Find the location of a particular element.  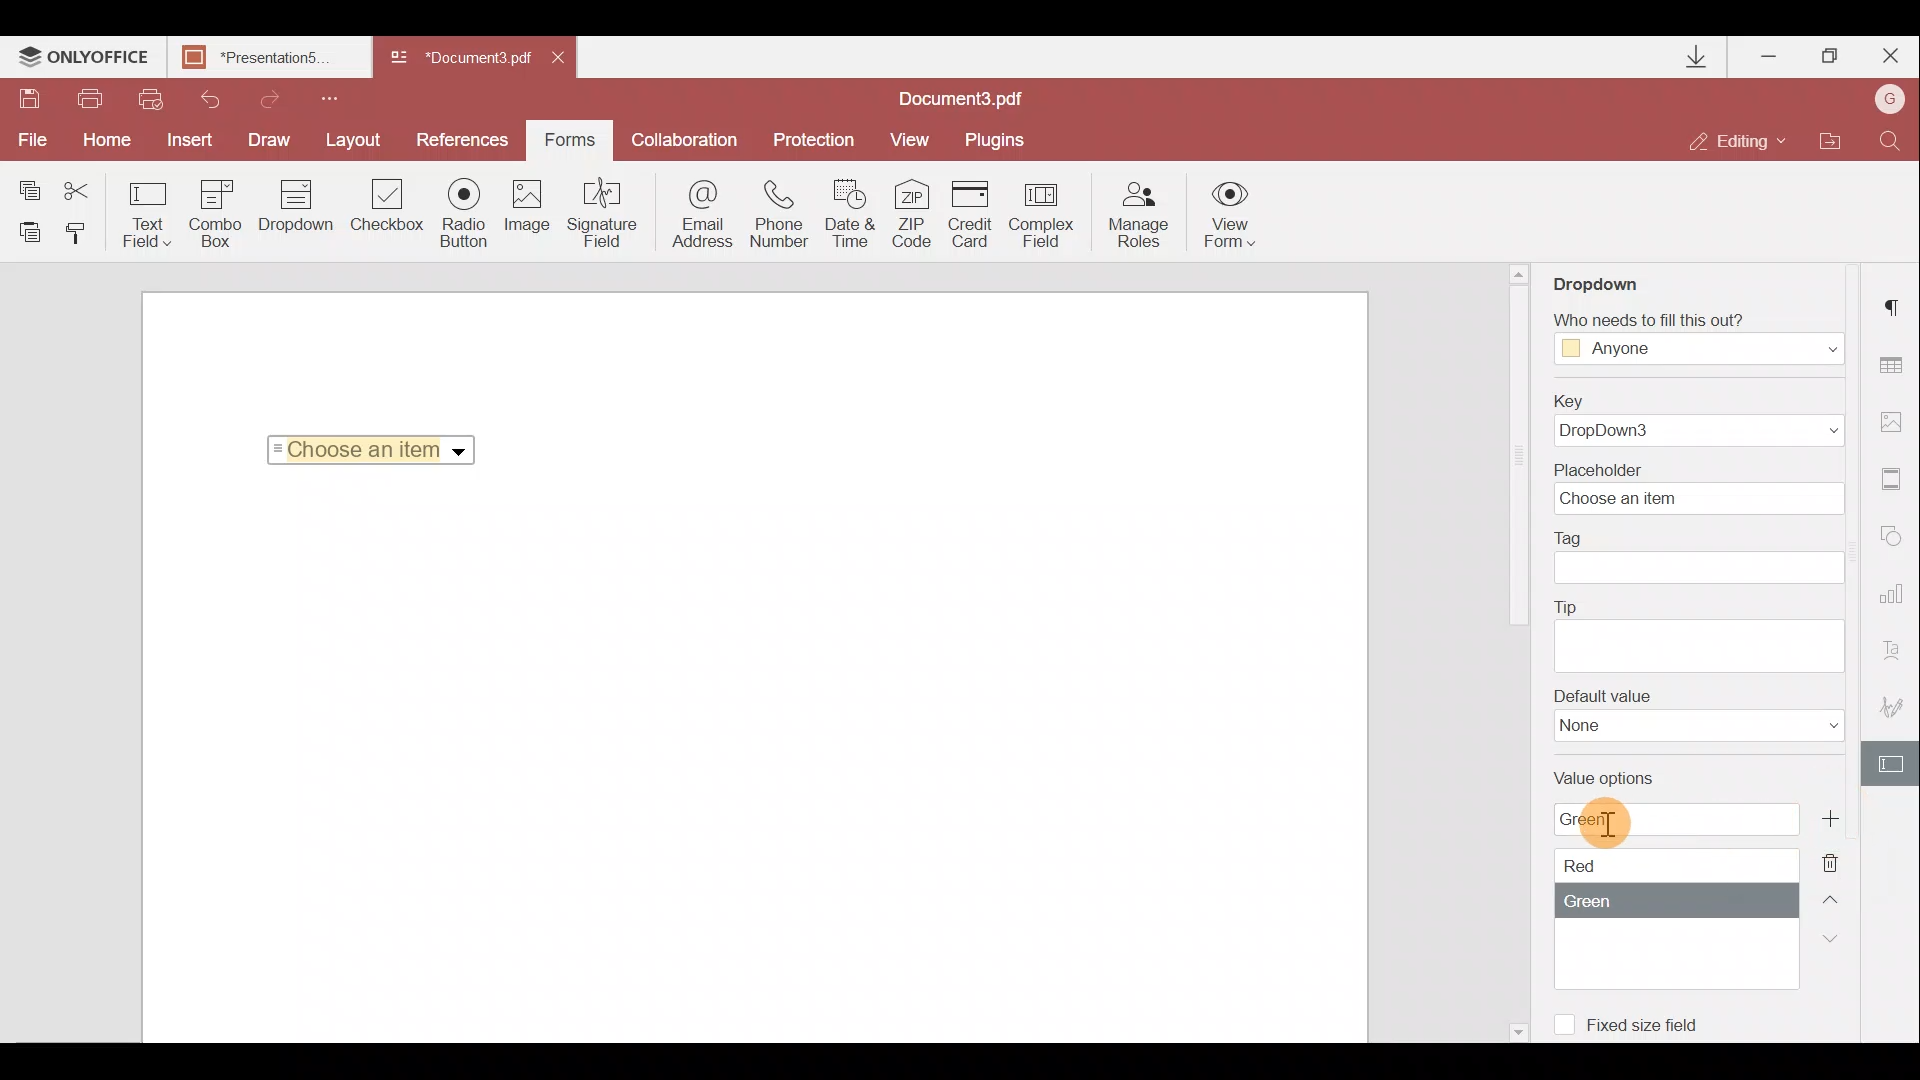

Close is located at coordinates (1889, 57).